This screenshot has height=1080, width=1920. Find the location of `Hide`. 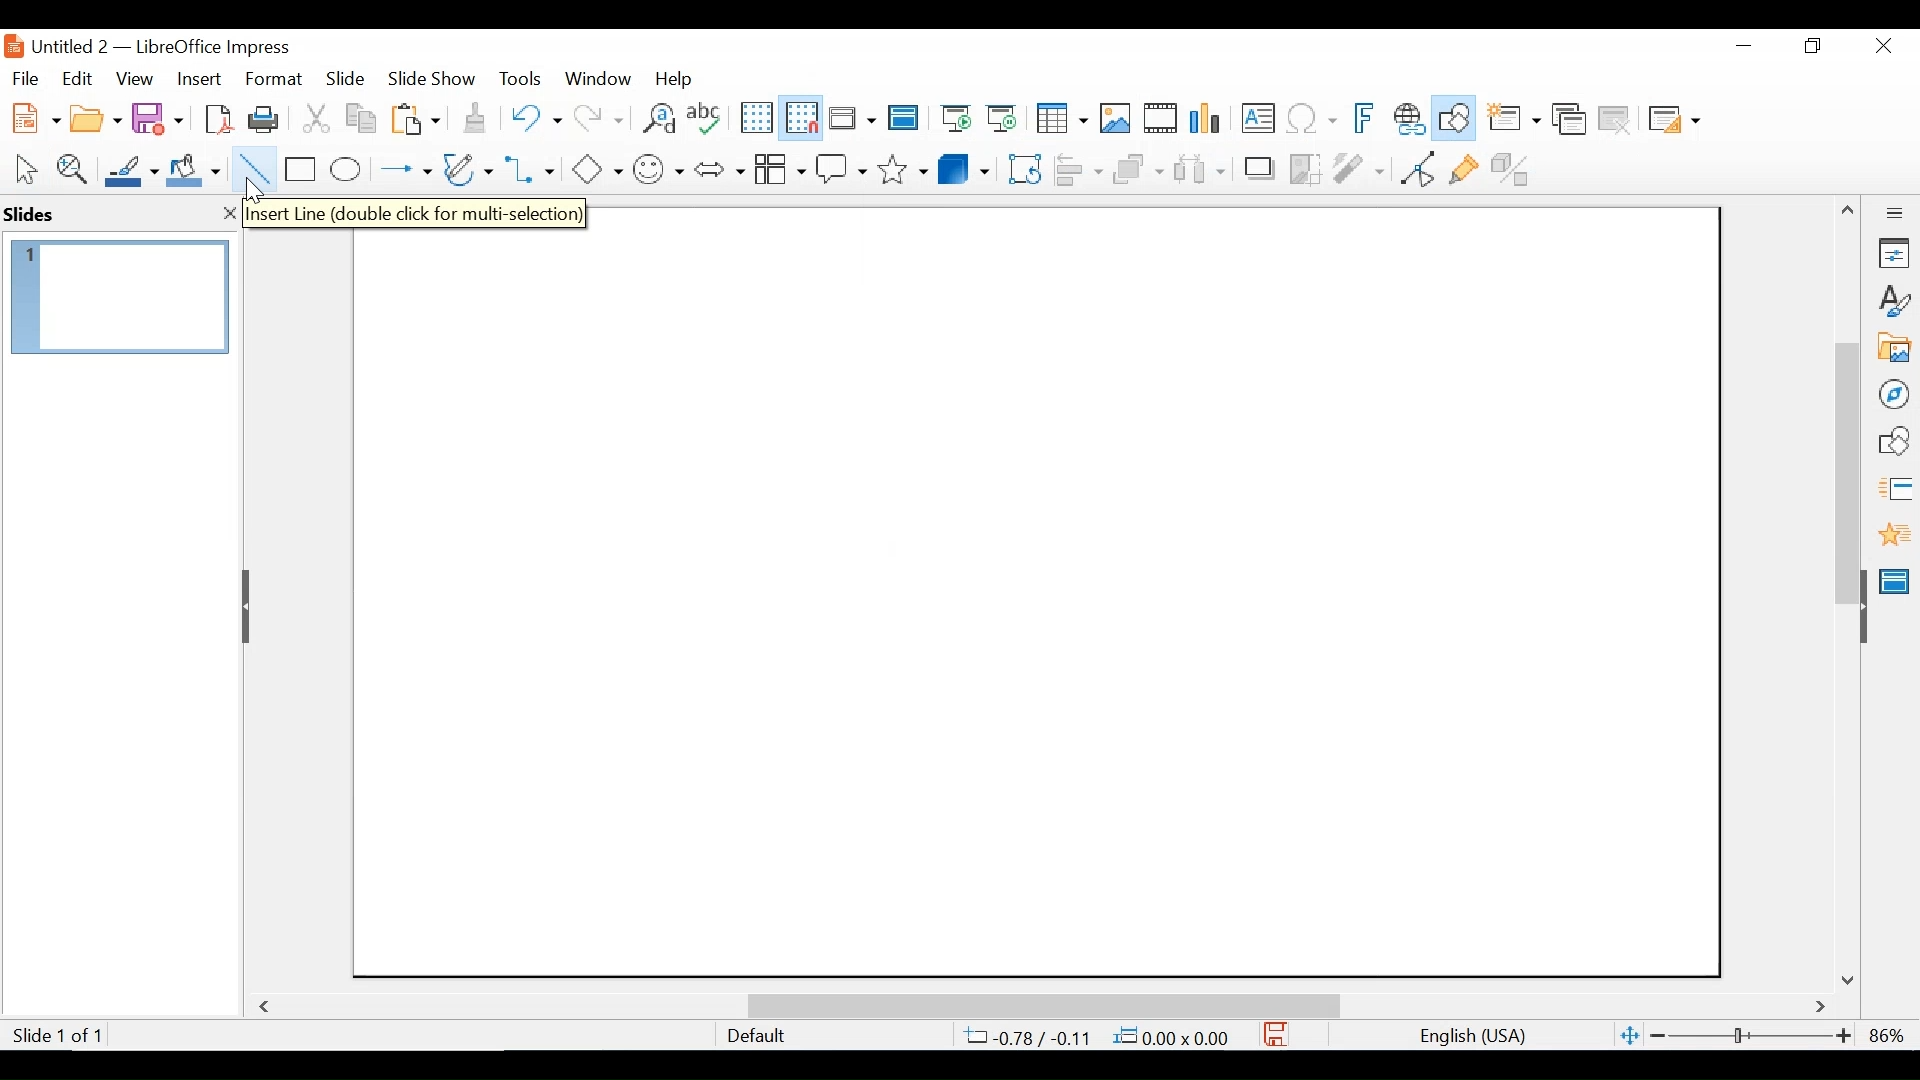

Hide is located at coordinates (1862, 602).